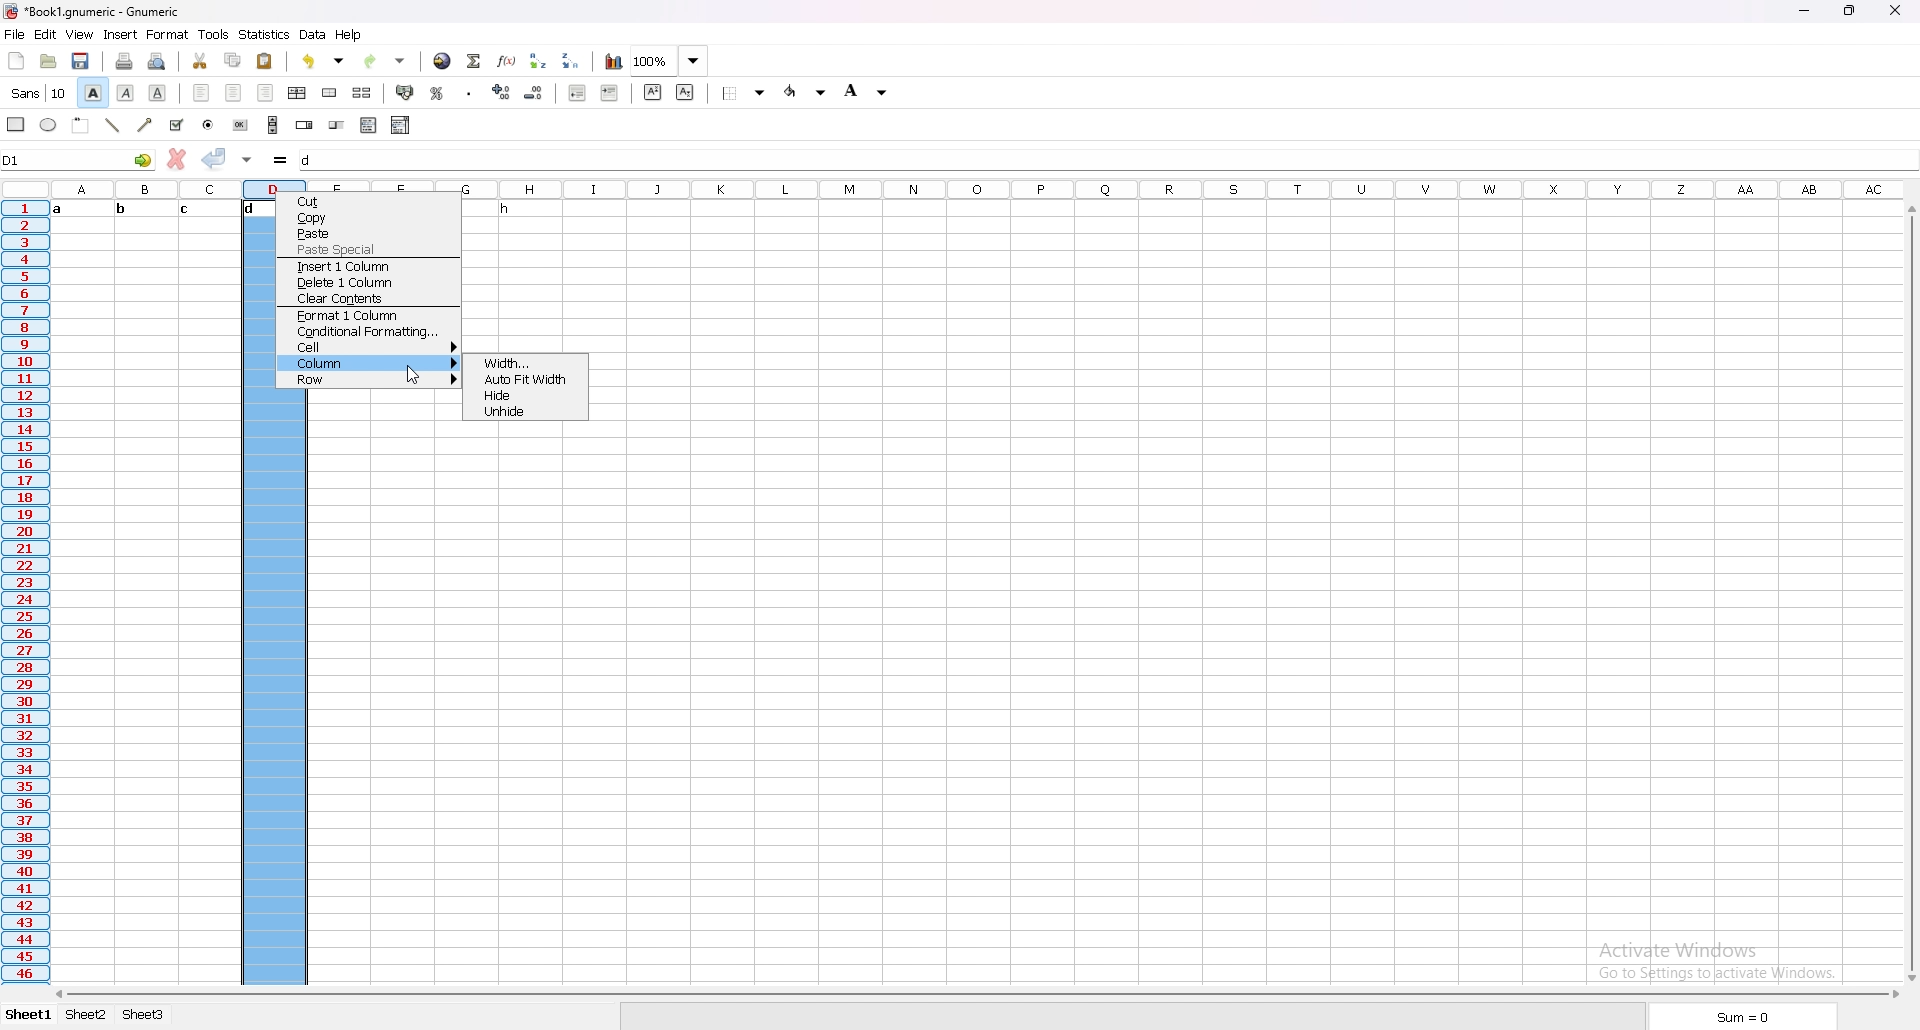  What do you see at coordinates (972, 187) in the screenshot?
I see `columns` at bounding box center [972, 187].